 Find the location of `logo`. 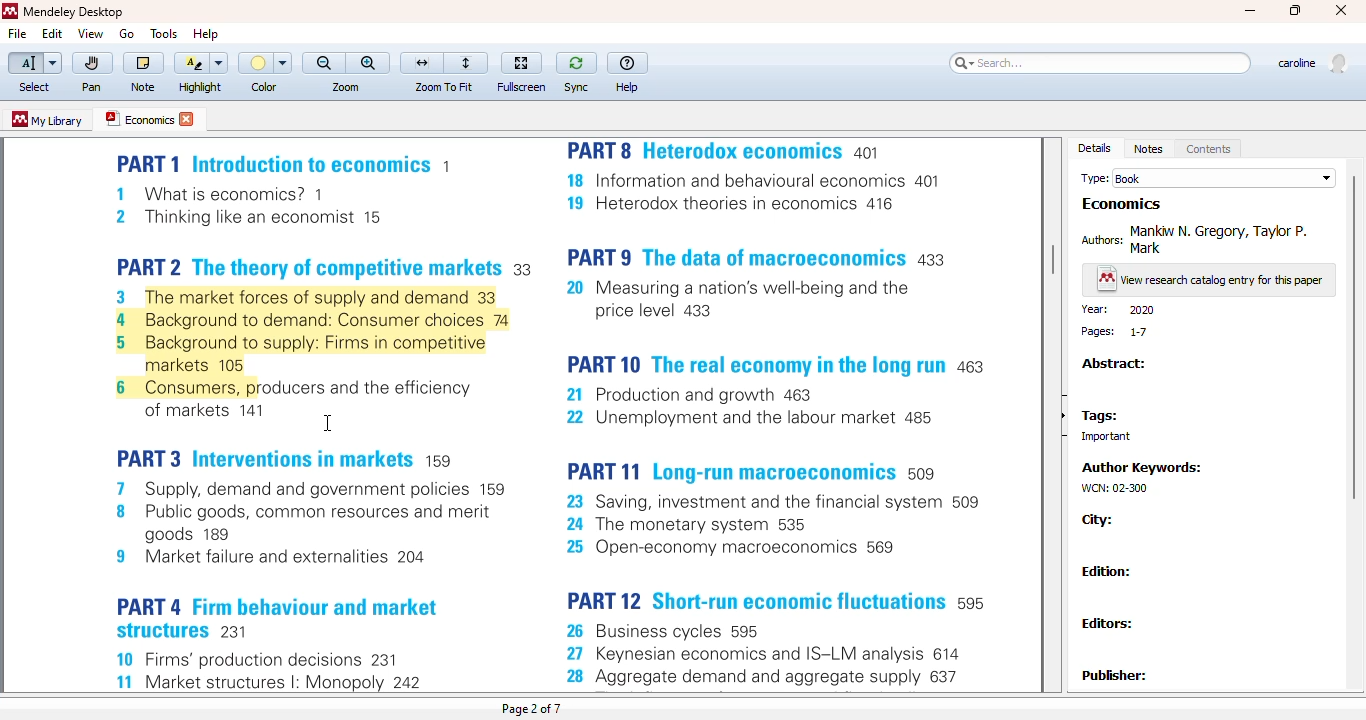

logo is located at coordinates (9, 11).